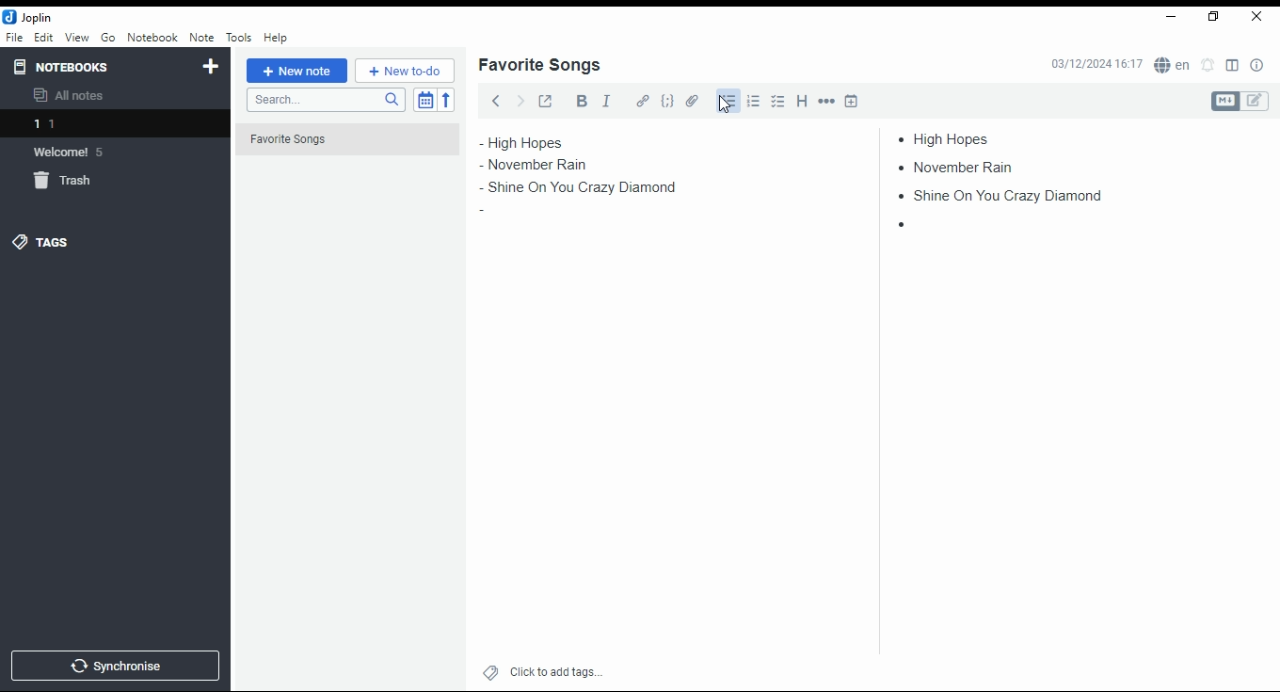 The width and height of the screenshot is (1280, 692). I want to click on spell checker, so click(1174, 64).